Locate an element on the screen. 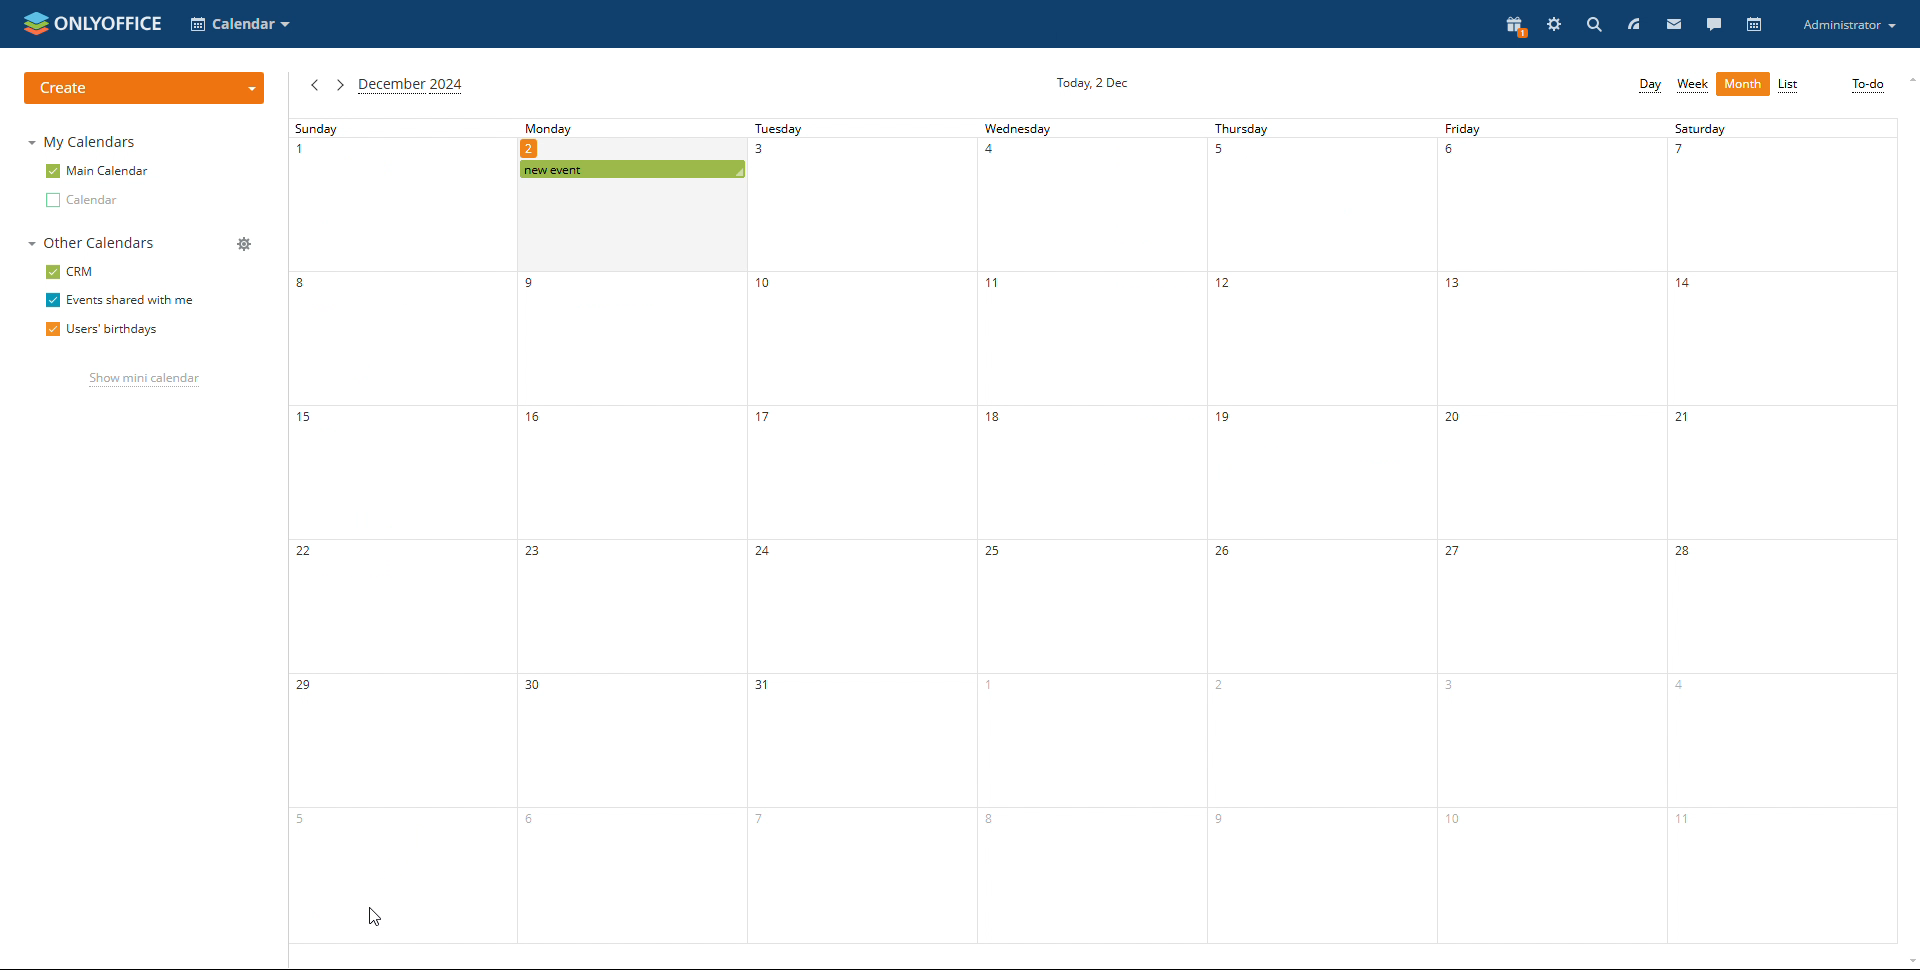  setting is located at coordinates (1554, 25).